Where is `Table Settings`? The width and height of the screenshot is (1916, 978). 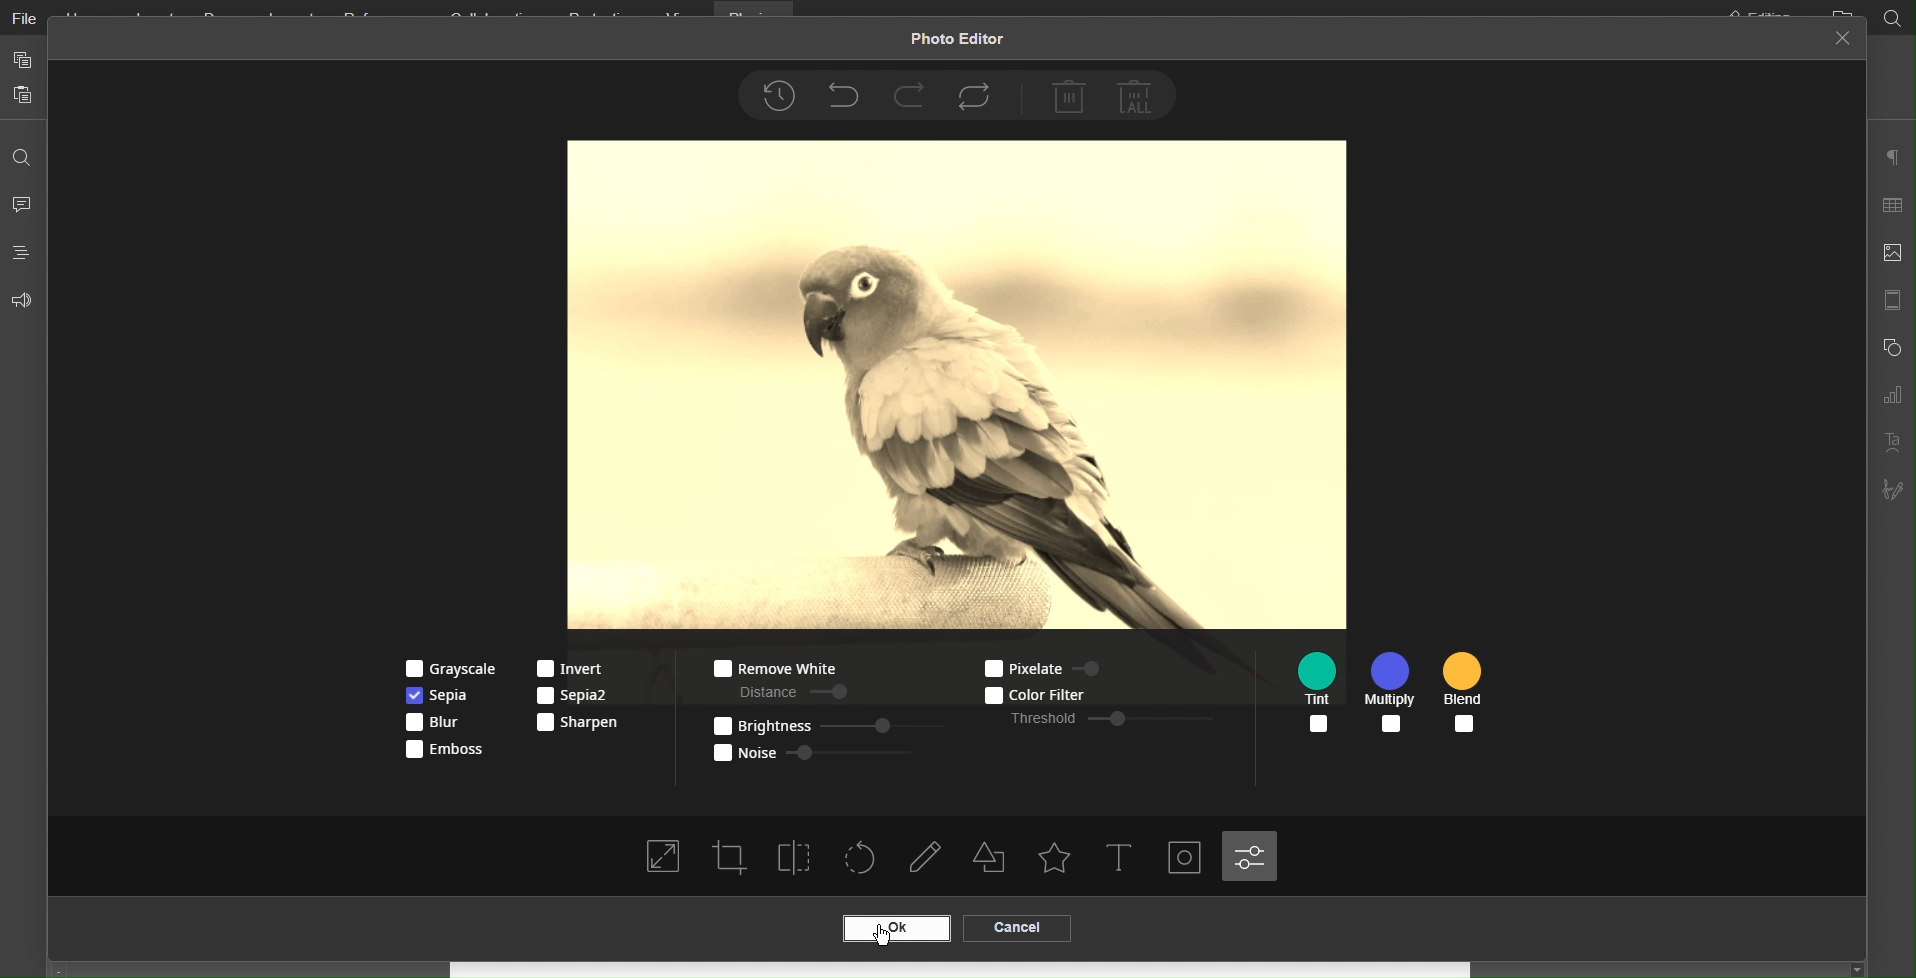
Table Settings is located at coordinates (1891, 205).